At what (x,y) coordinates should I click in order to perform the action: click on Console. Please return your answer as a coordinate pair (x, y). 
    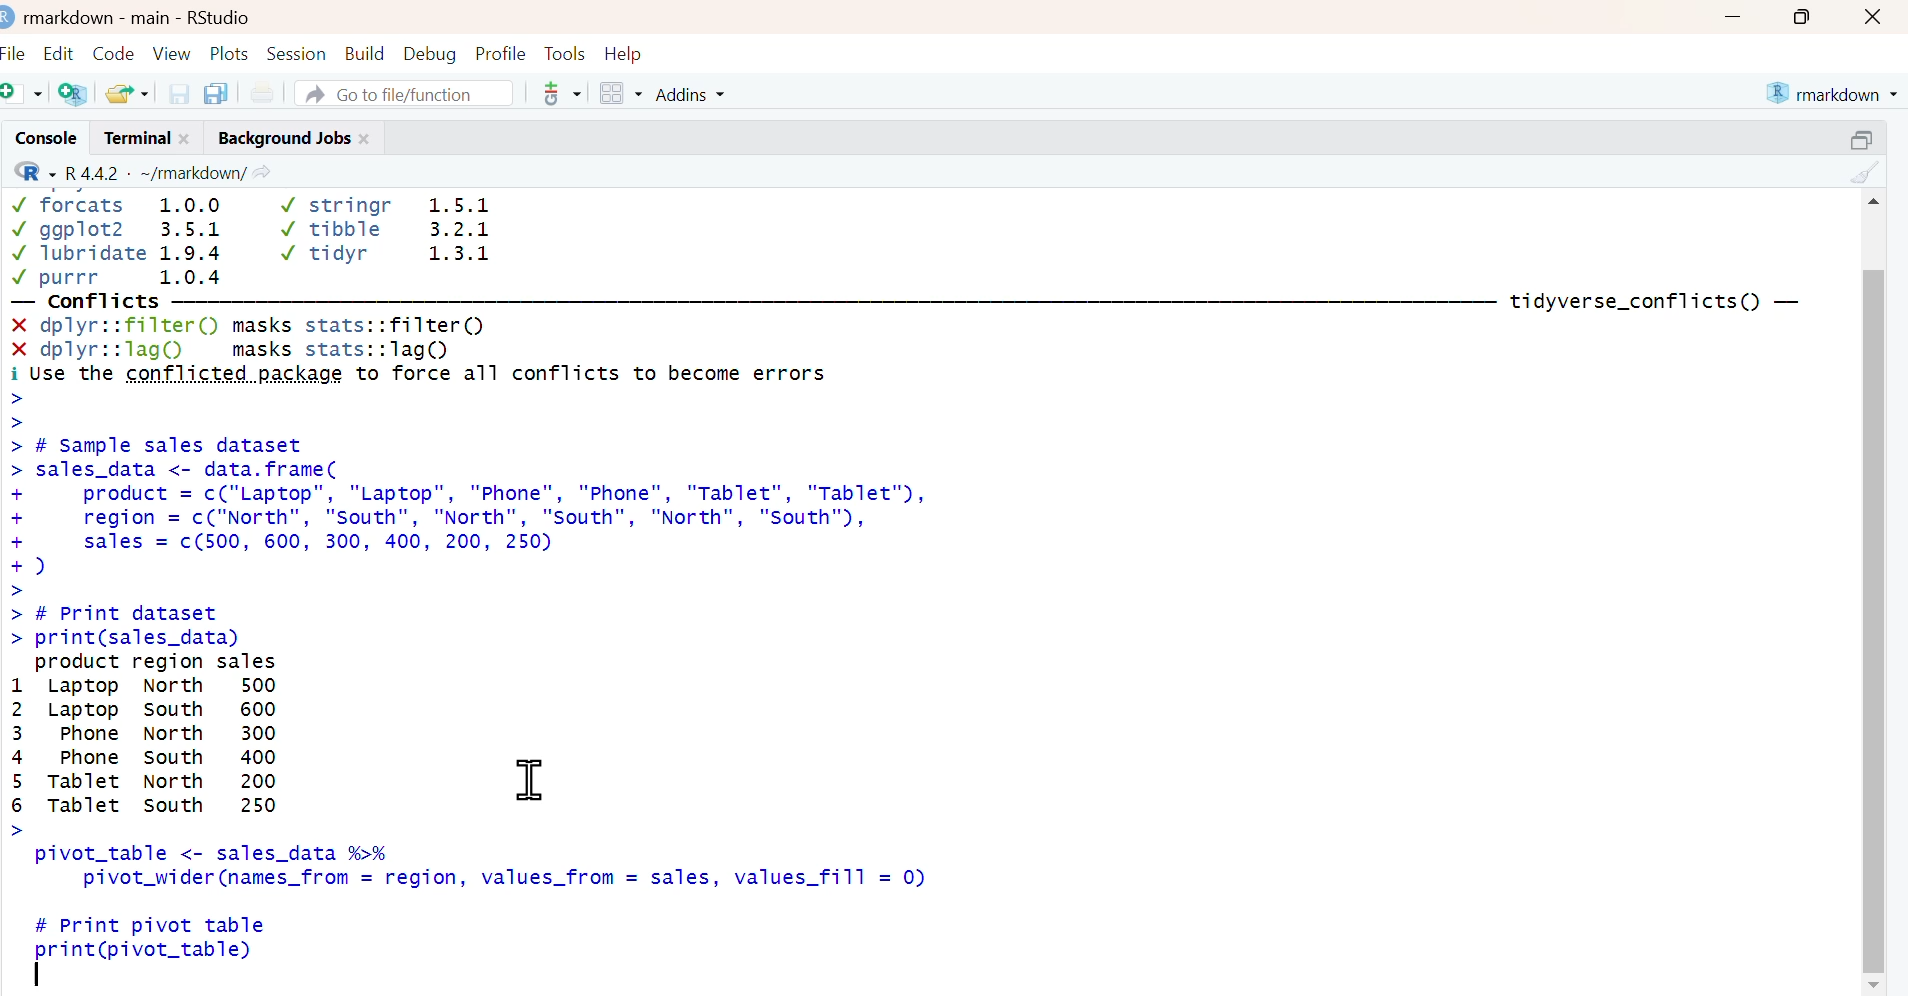
    Looking at the image, I should click on (42, 137).